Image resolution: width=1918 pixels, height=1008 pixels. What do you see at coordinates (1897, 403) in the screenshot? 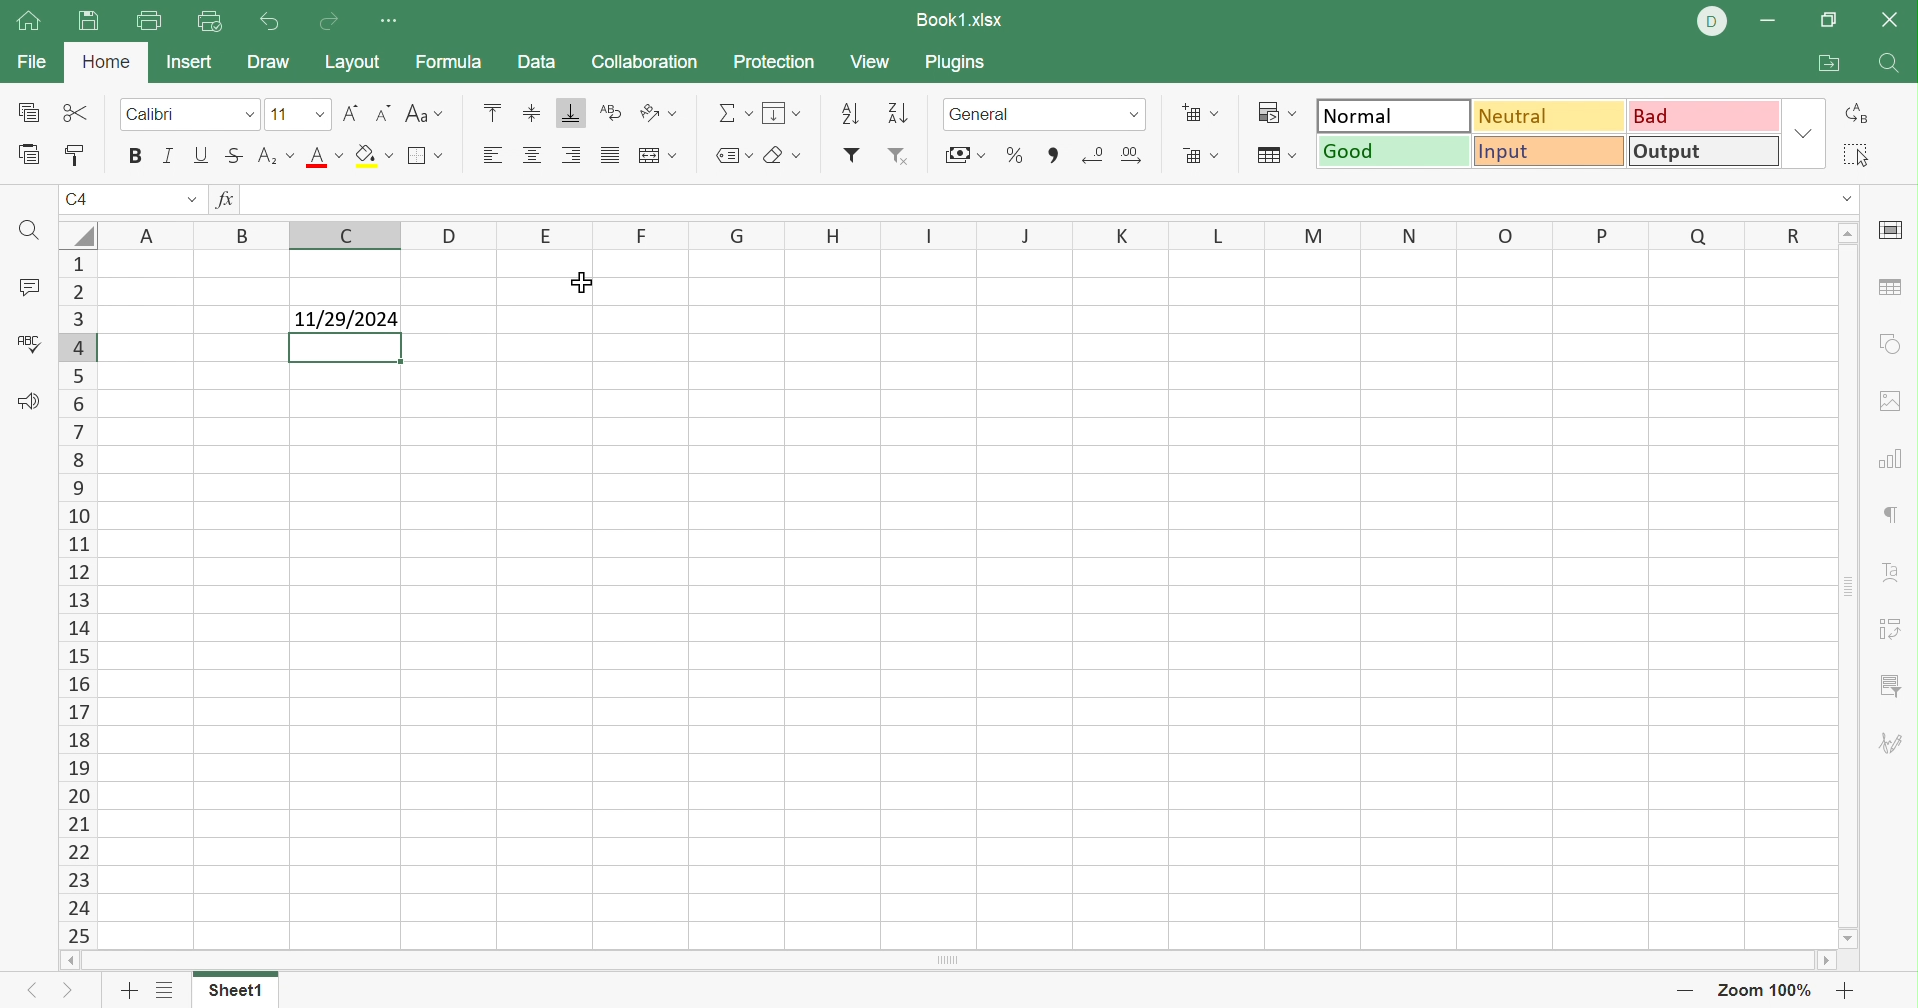
I see `Image settings` at bounding box center [1897, 403].